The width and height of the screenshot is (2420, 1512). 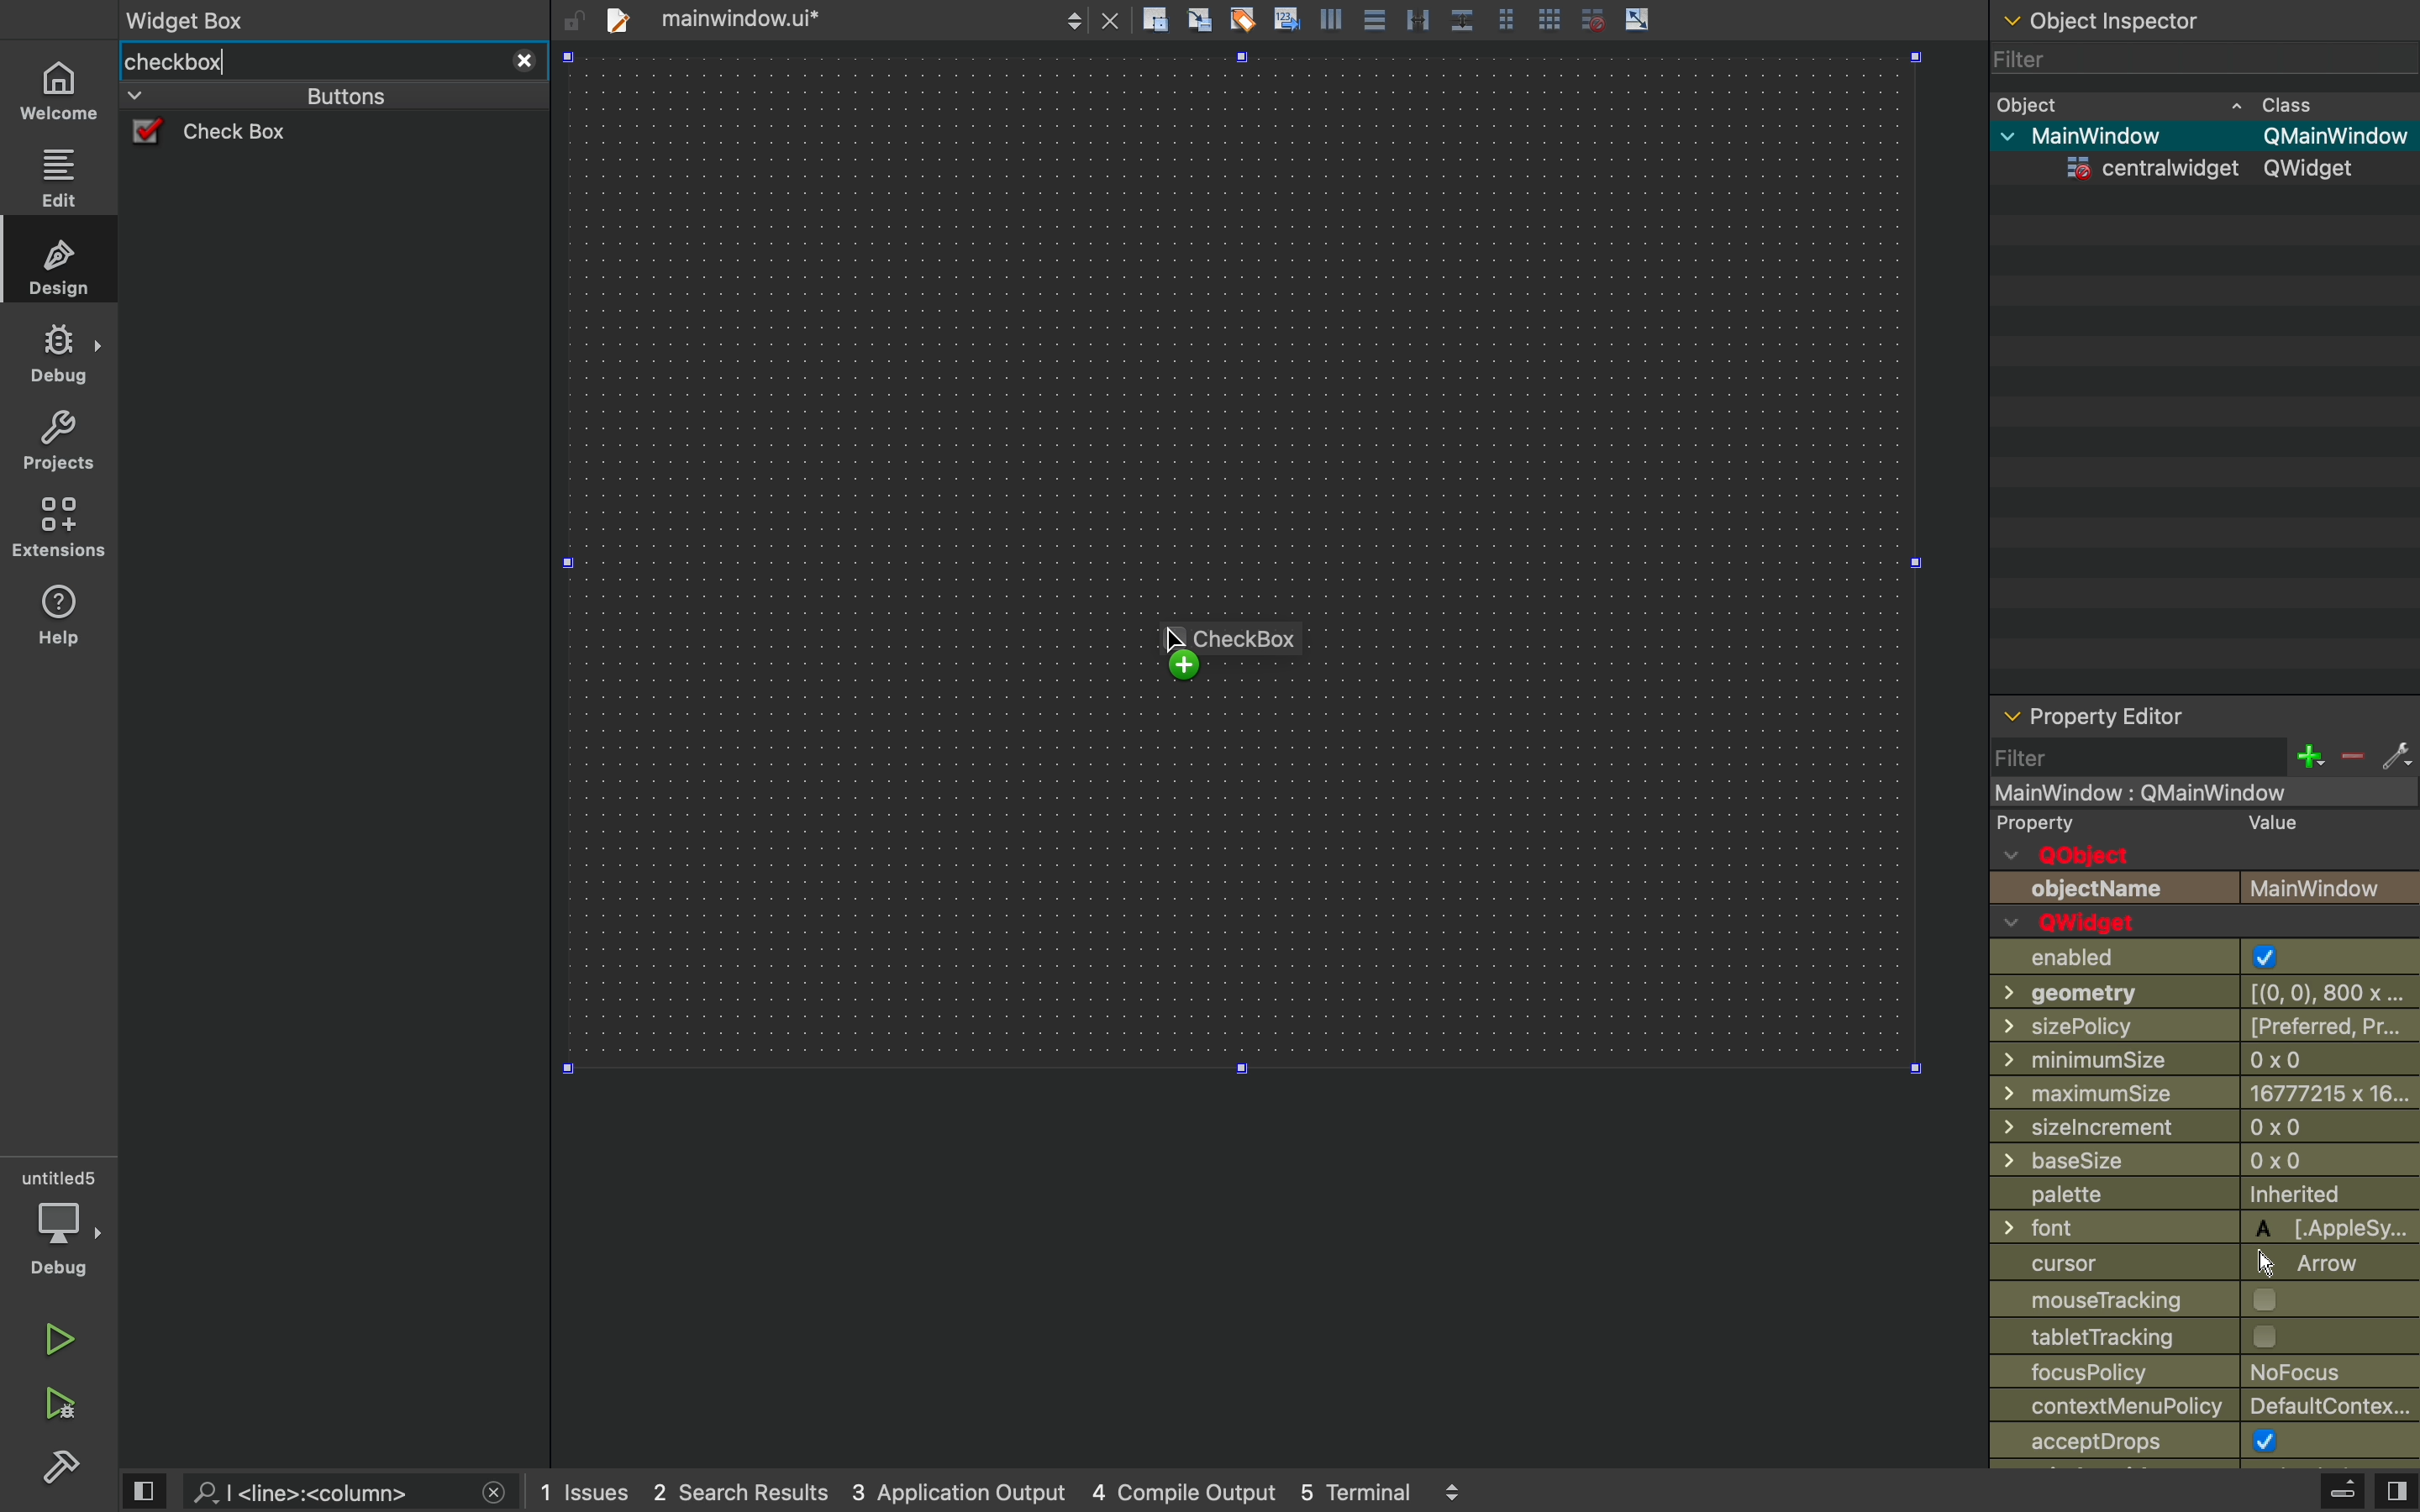 I want to click on settings, so click(x=2397, y=758).